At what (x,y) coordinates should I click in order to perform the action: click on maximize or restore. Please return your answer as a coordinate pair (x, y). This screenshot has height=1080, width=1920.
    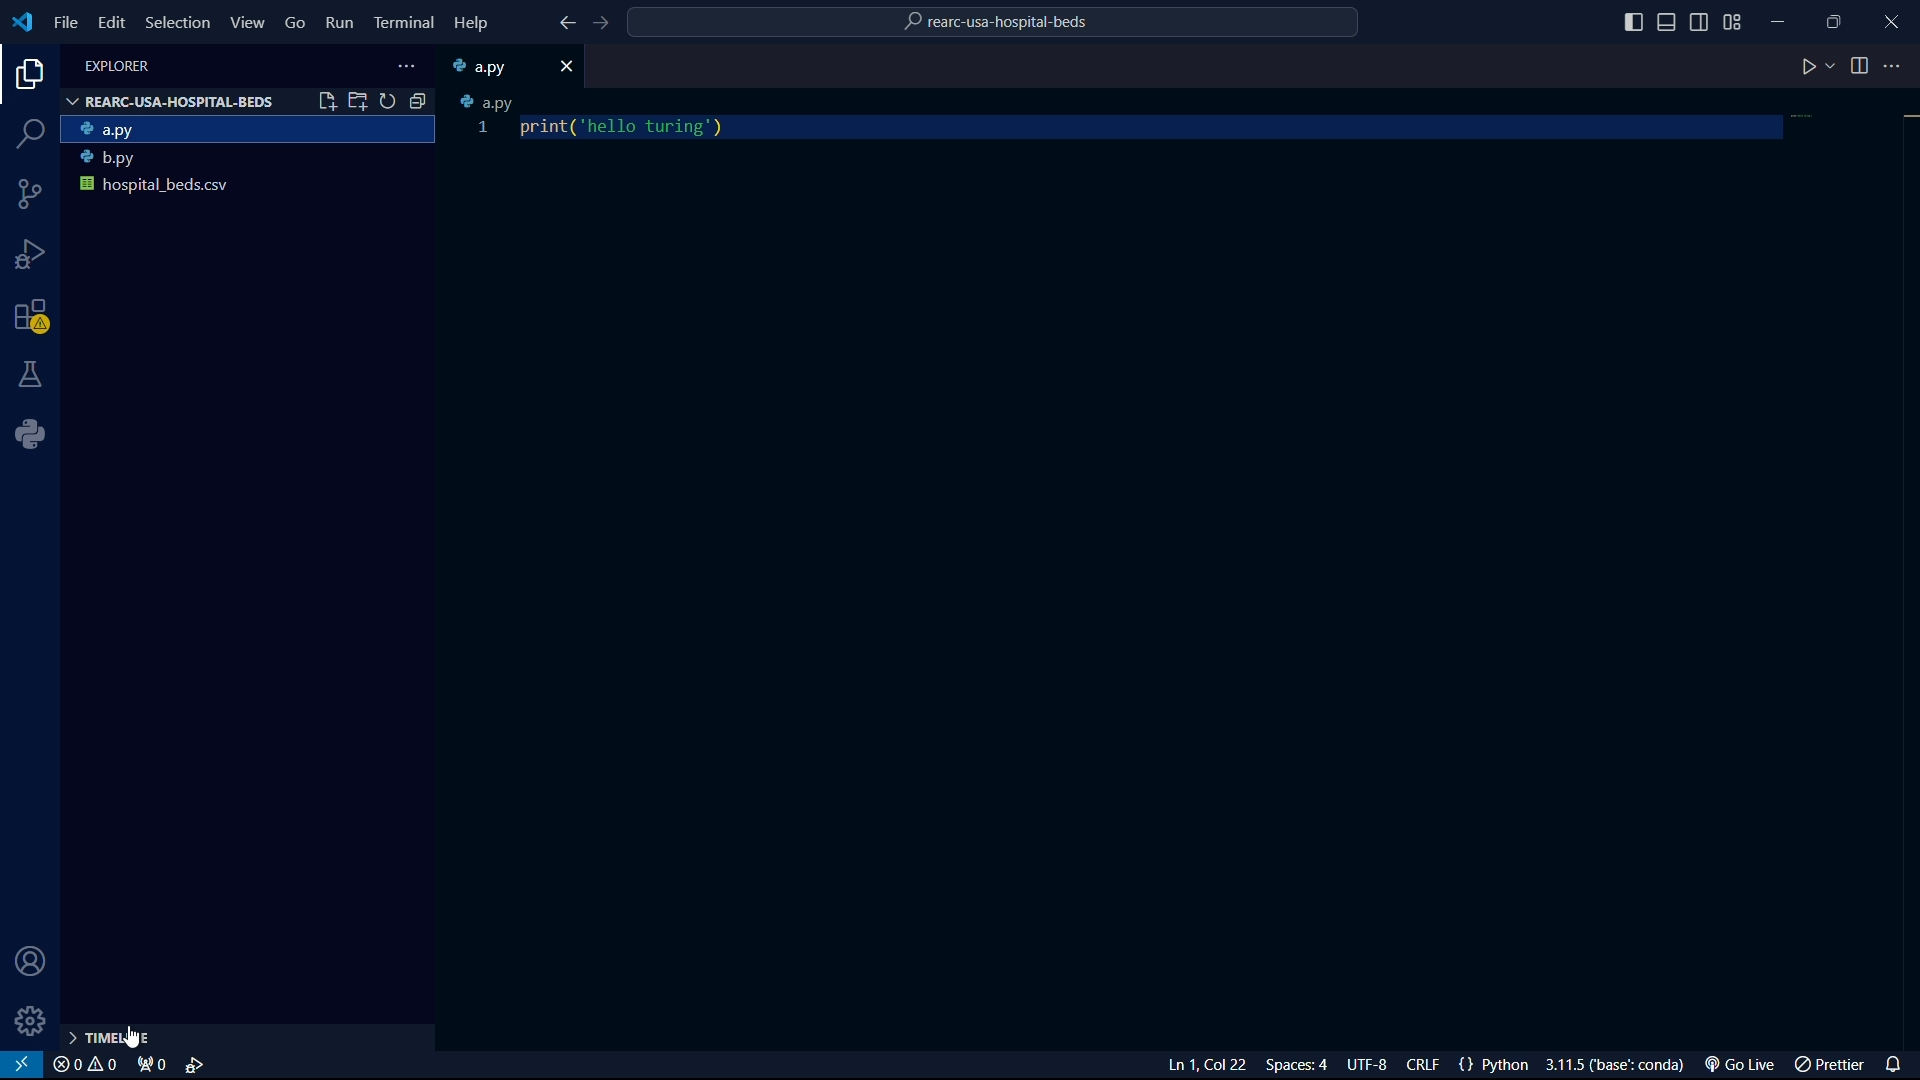
    Looking at the image, I should click on (1833, 19).